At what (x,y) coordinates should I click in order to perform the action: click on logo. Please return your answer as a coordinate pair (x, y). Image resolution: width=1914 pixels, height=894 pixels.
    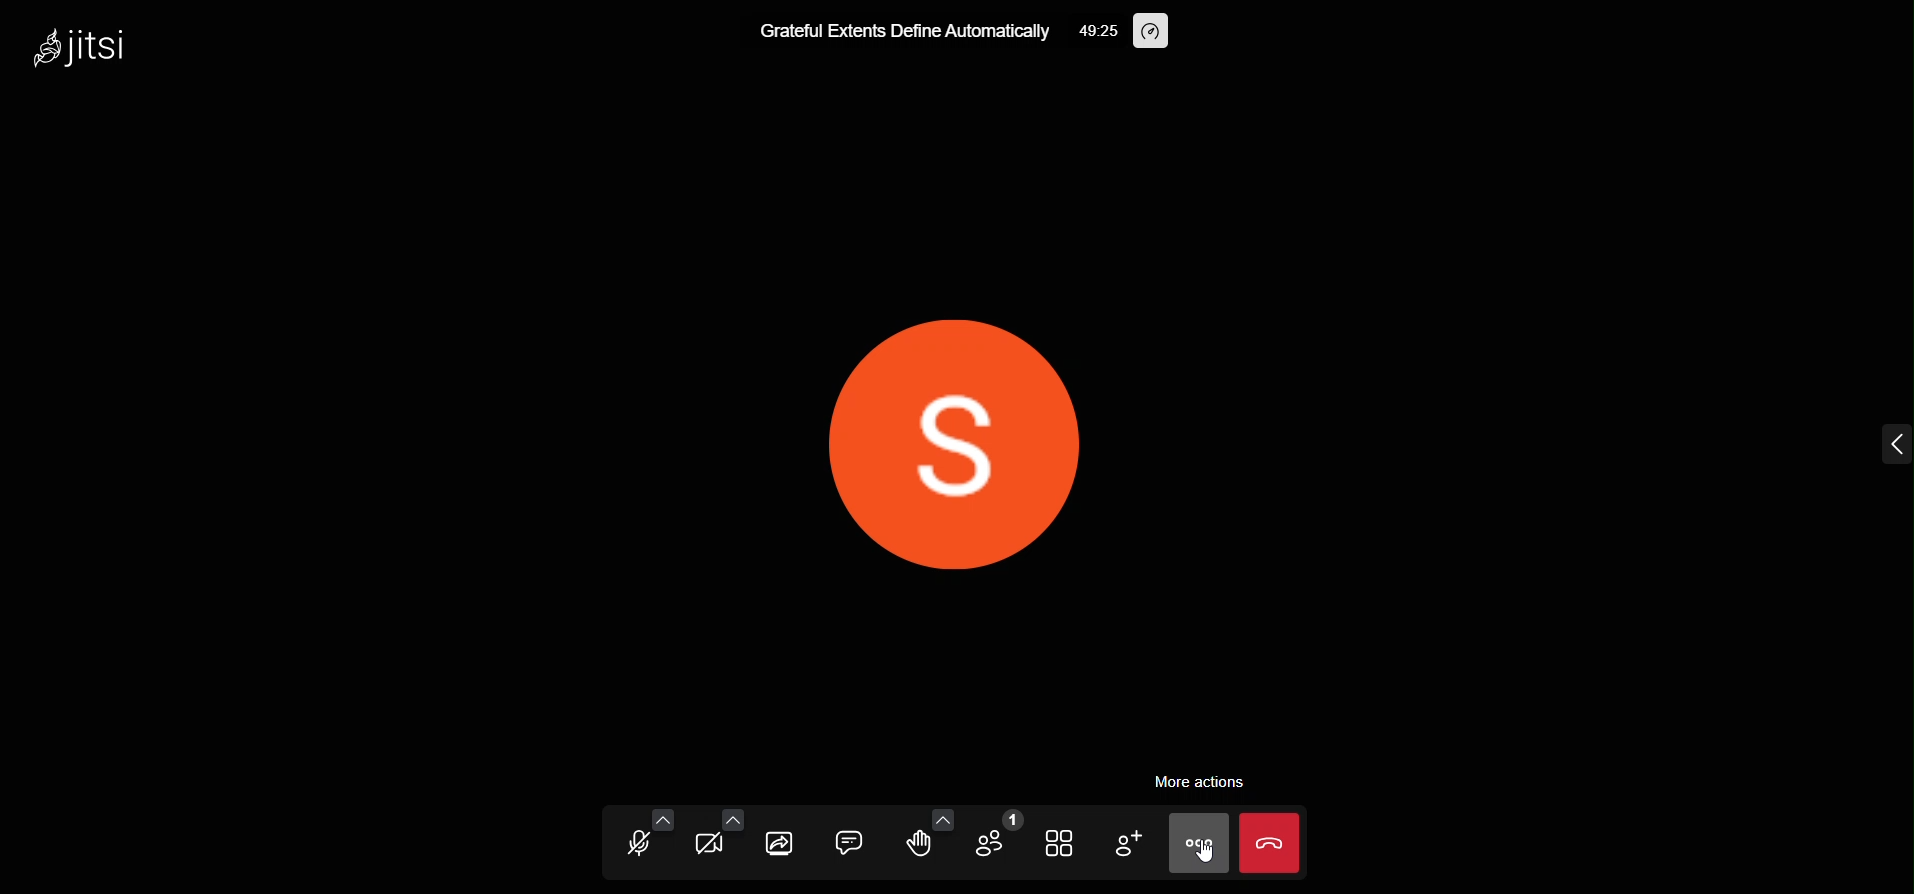
    Looking at the image, I should click on (87, 47).